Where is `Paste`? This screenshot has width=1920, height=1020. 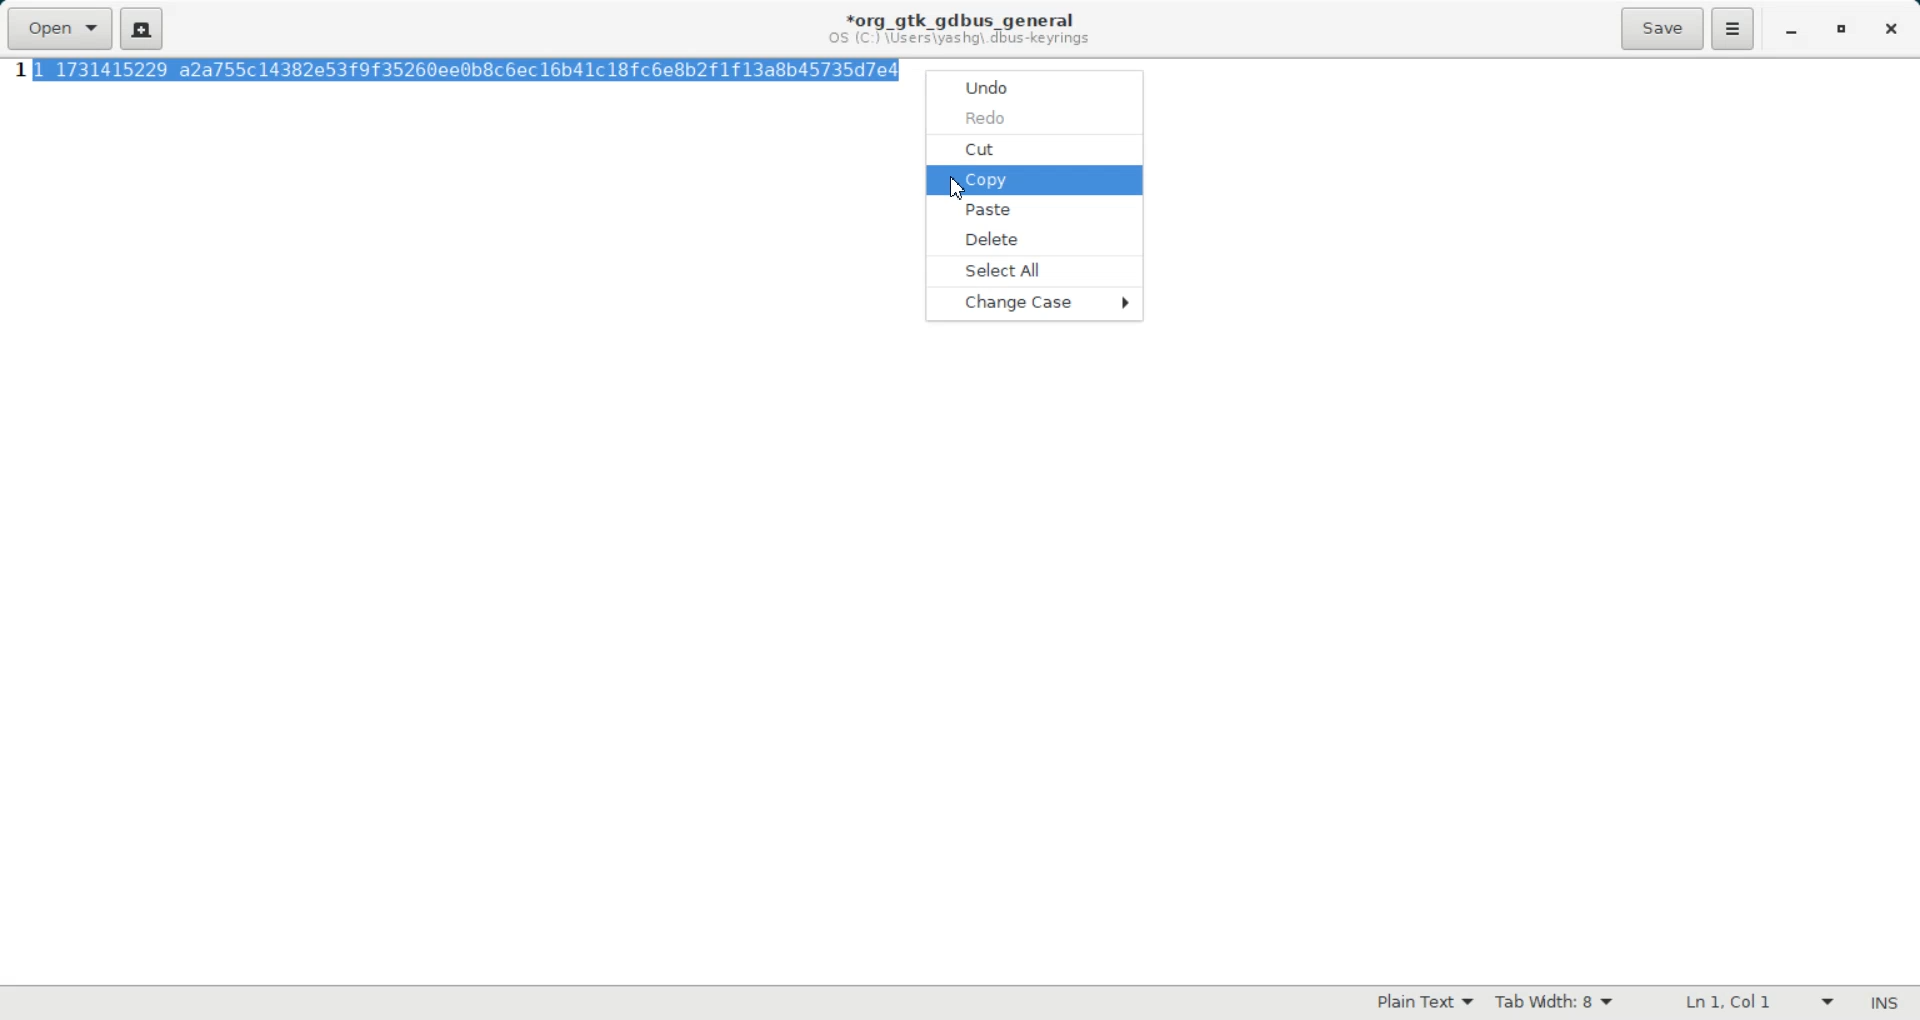 Paste is located at coordinates (1028, 211).